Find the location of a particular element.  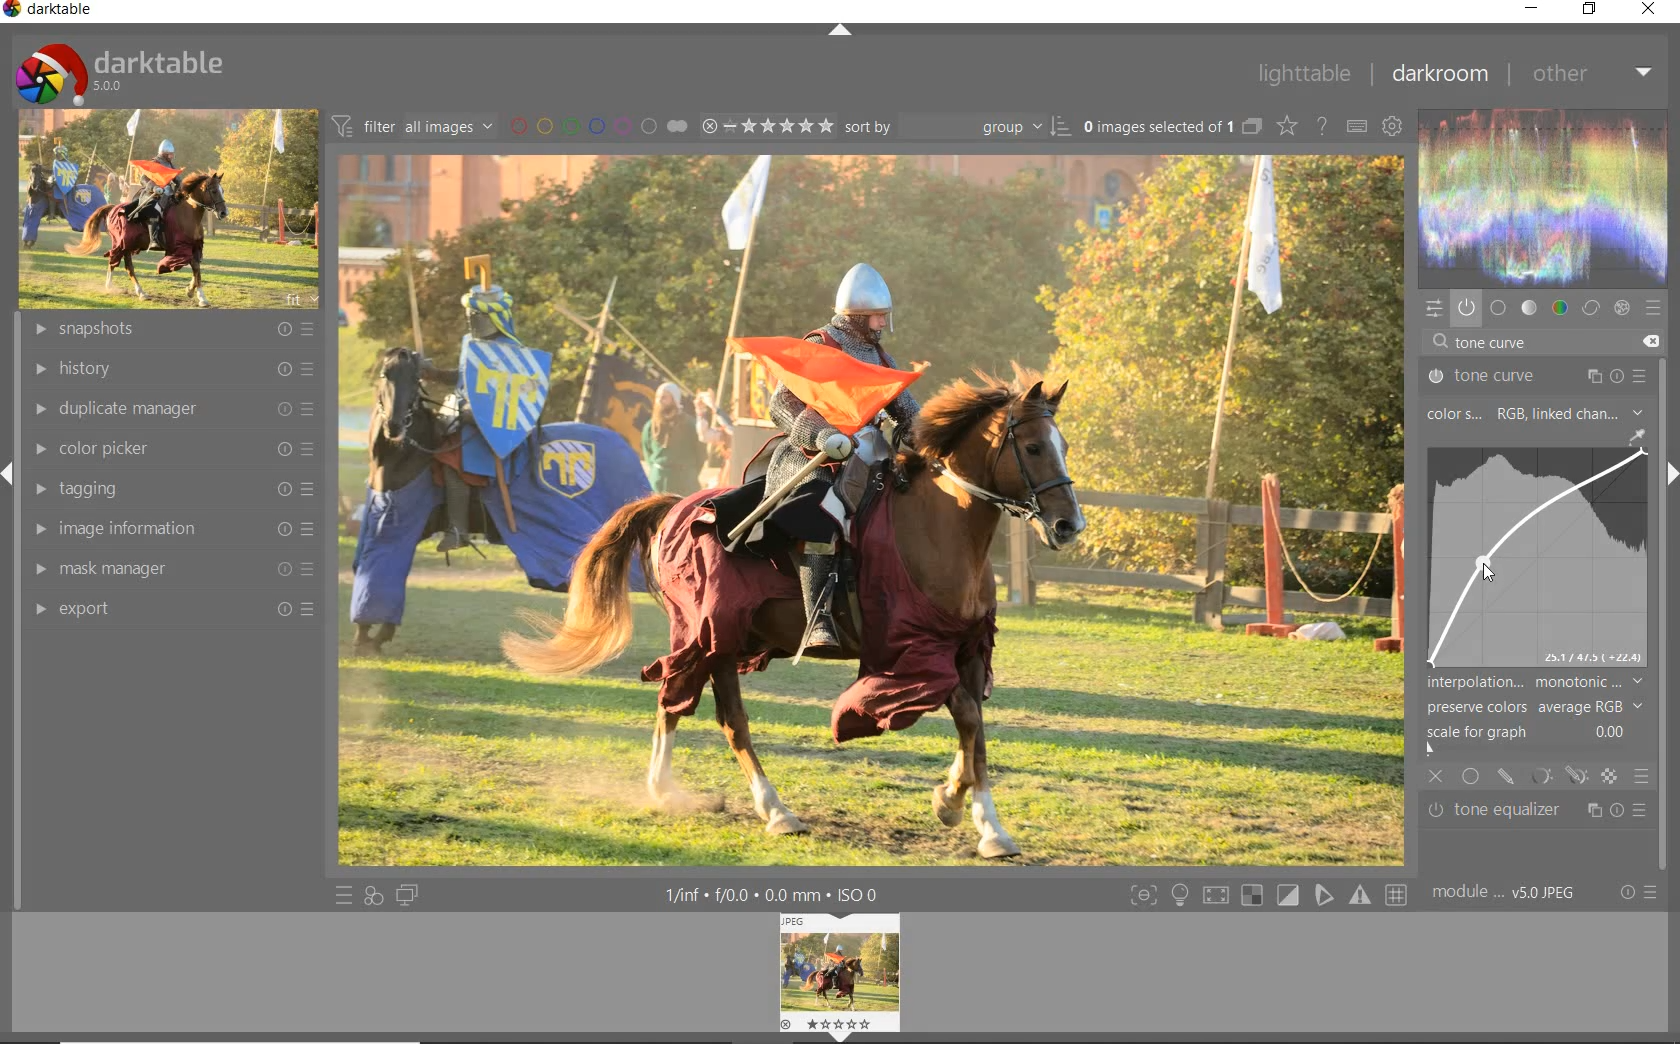

waveform is located at coordinates (1544, 196).